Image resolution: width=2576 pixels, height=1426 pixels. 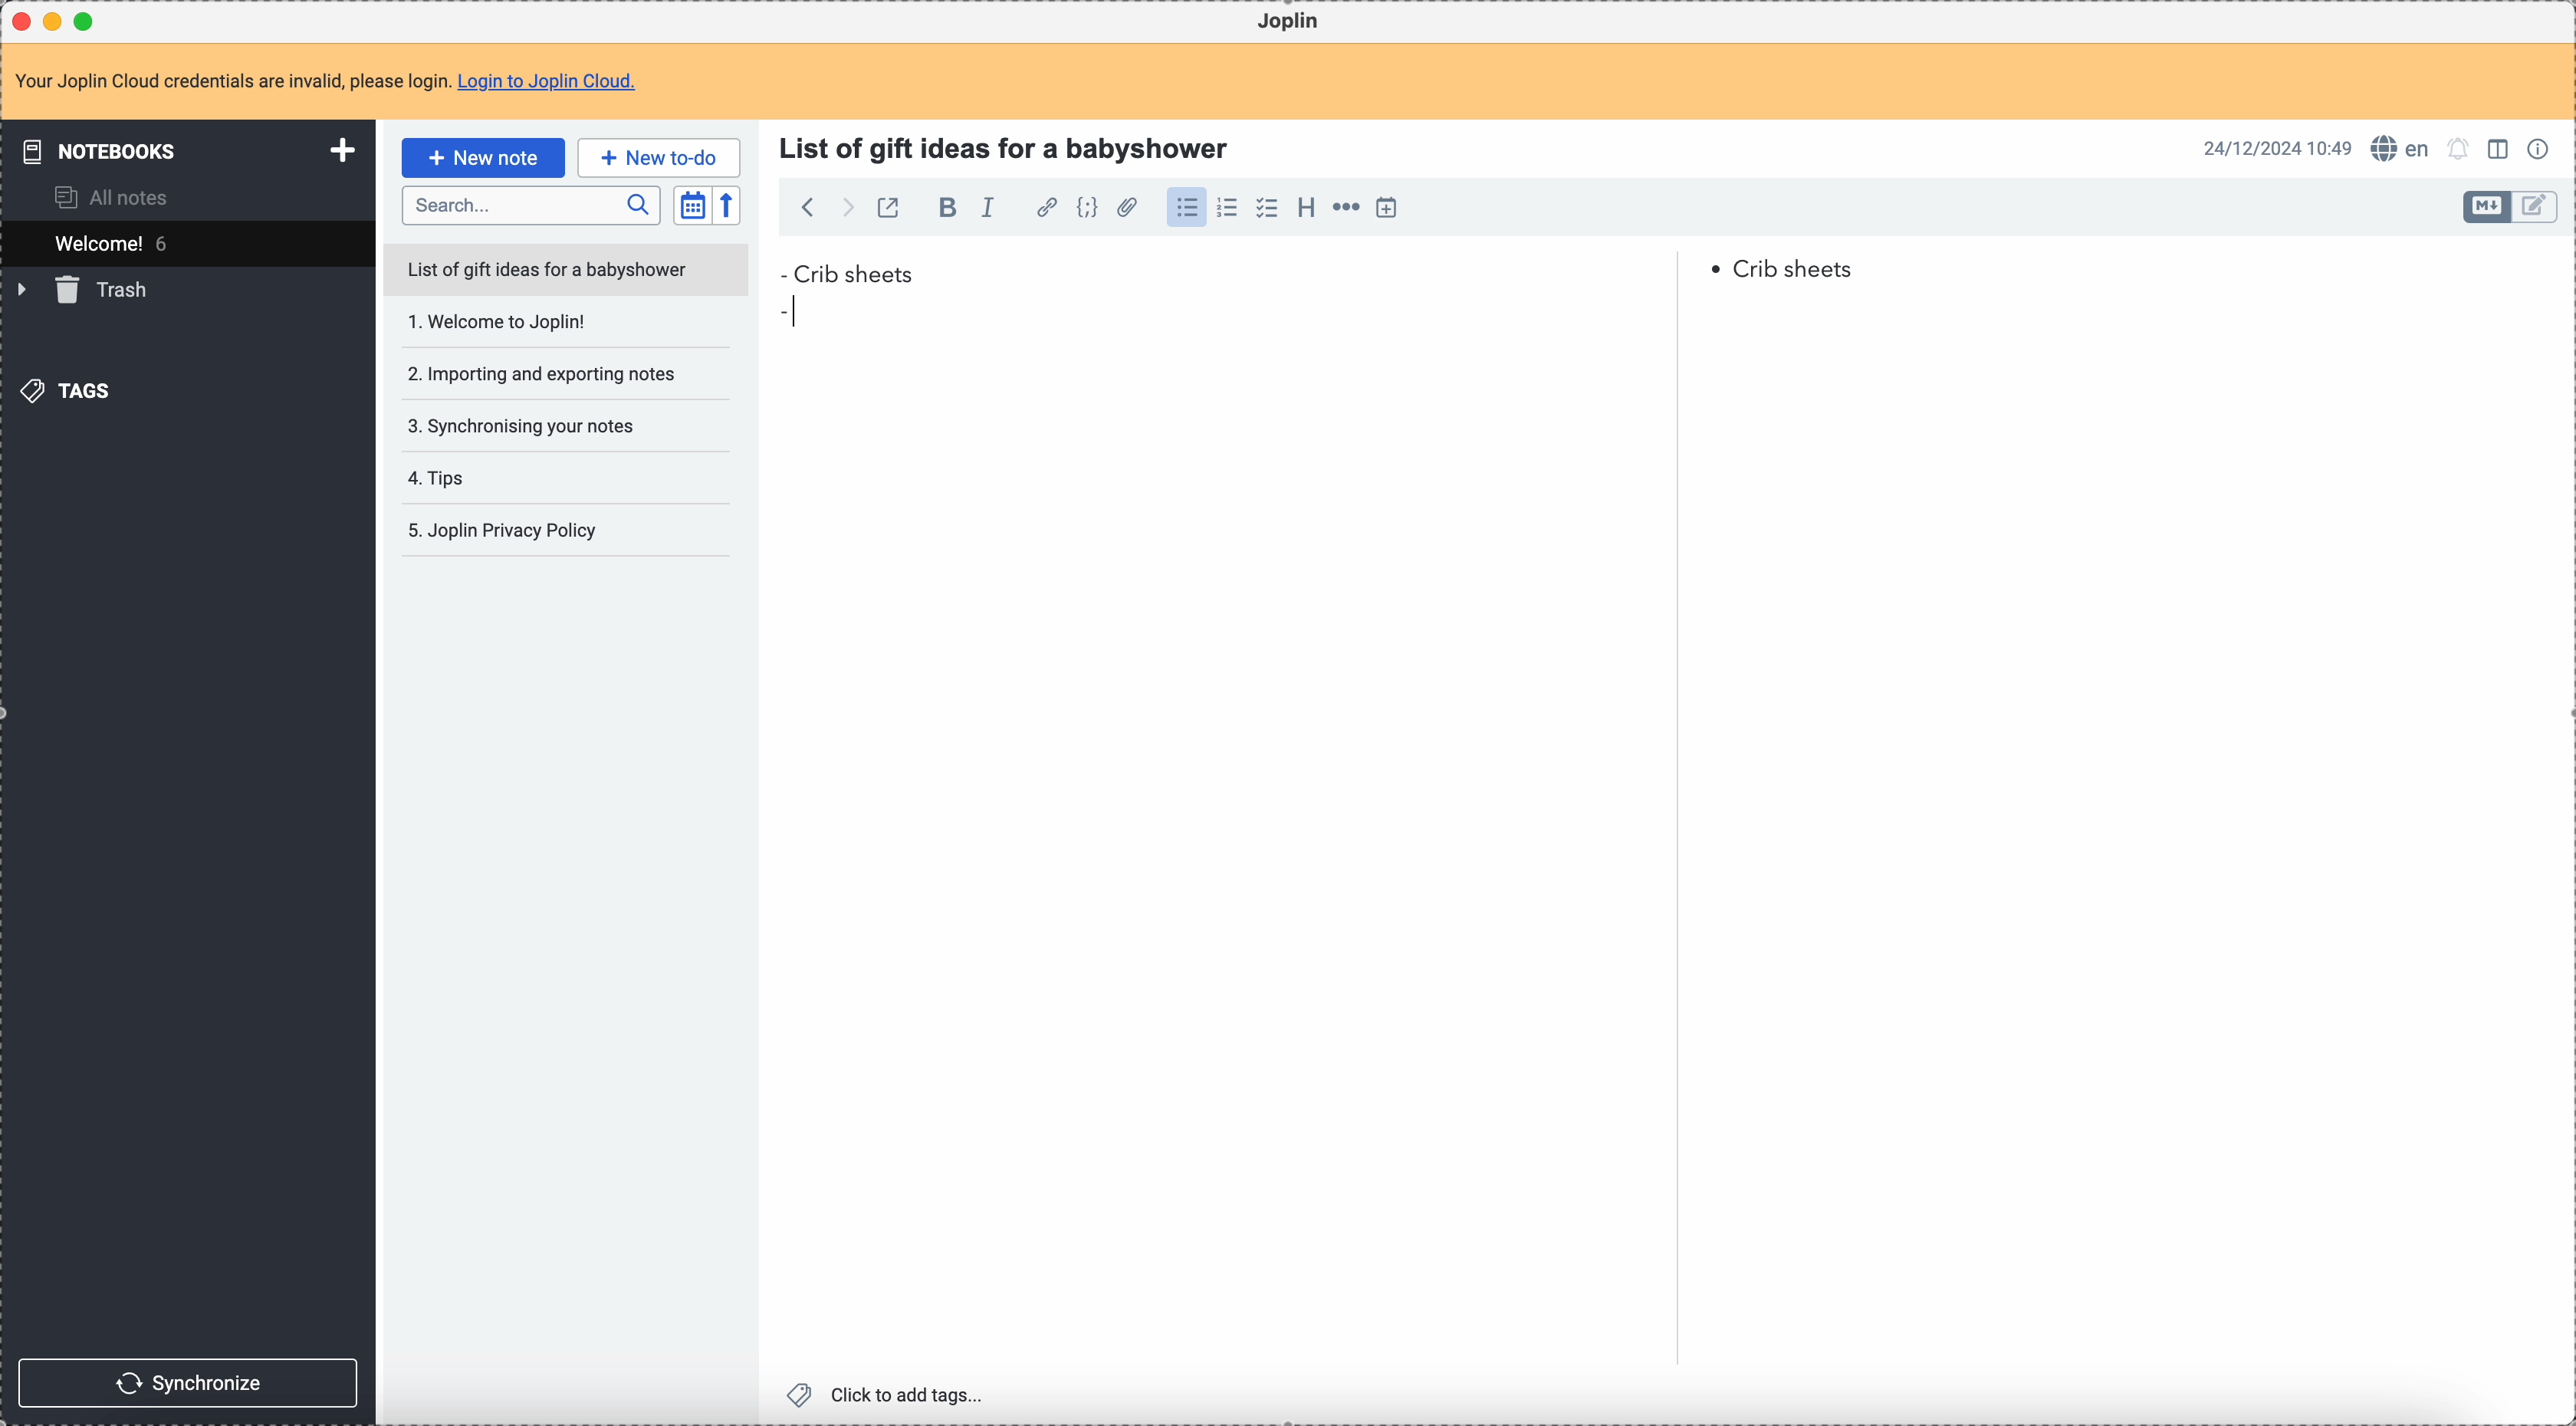 I want to click on new to-do, so click(x=659, y=156).